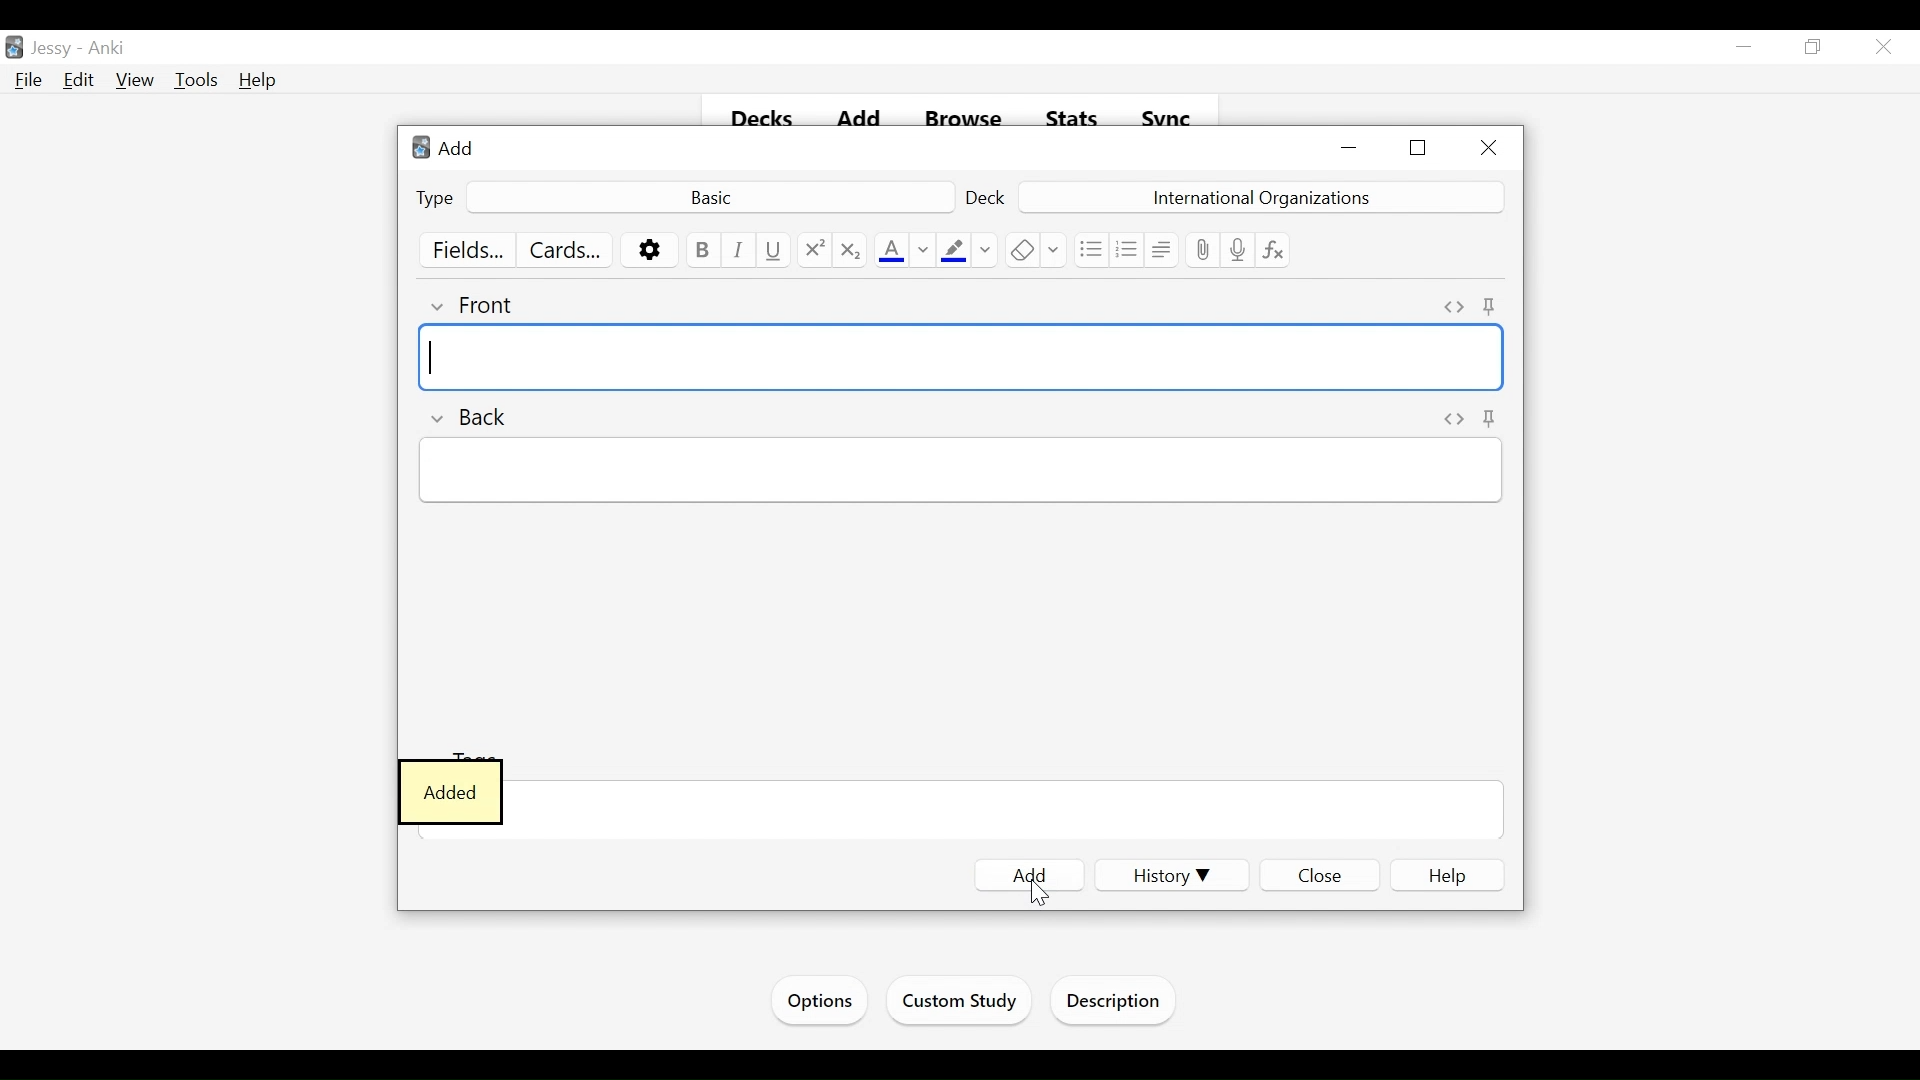 The height and width of the screenshot is (1080, 1920). What do you see at coordinates (812, 250) in the screenshot?
I see `Superscript` at bounding box center [812, 250].